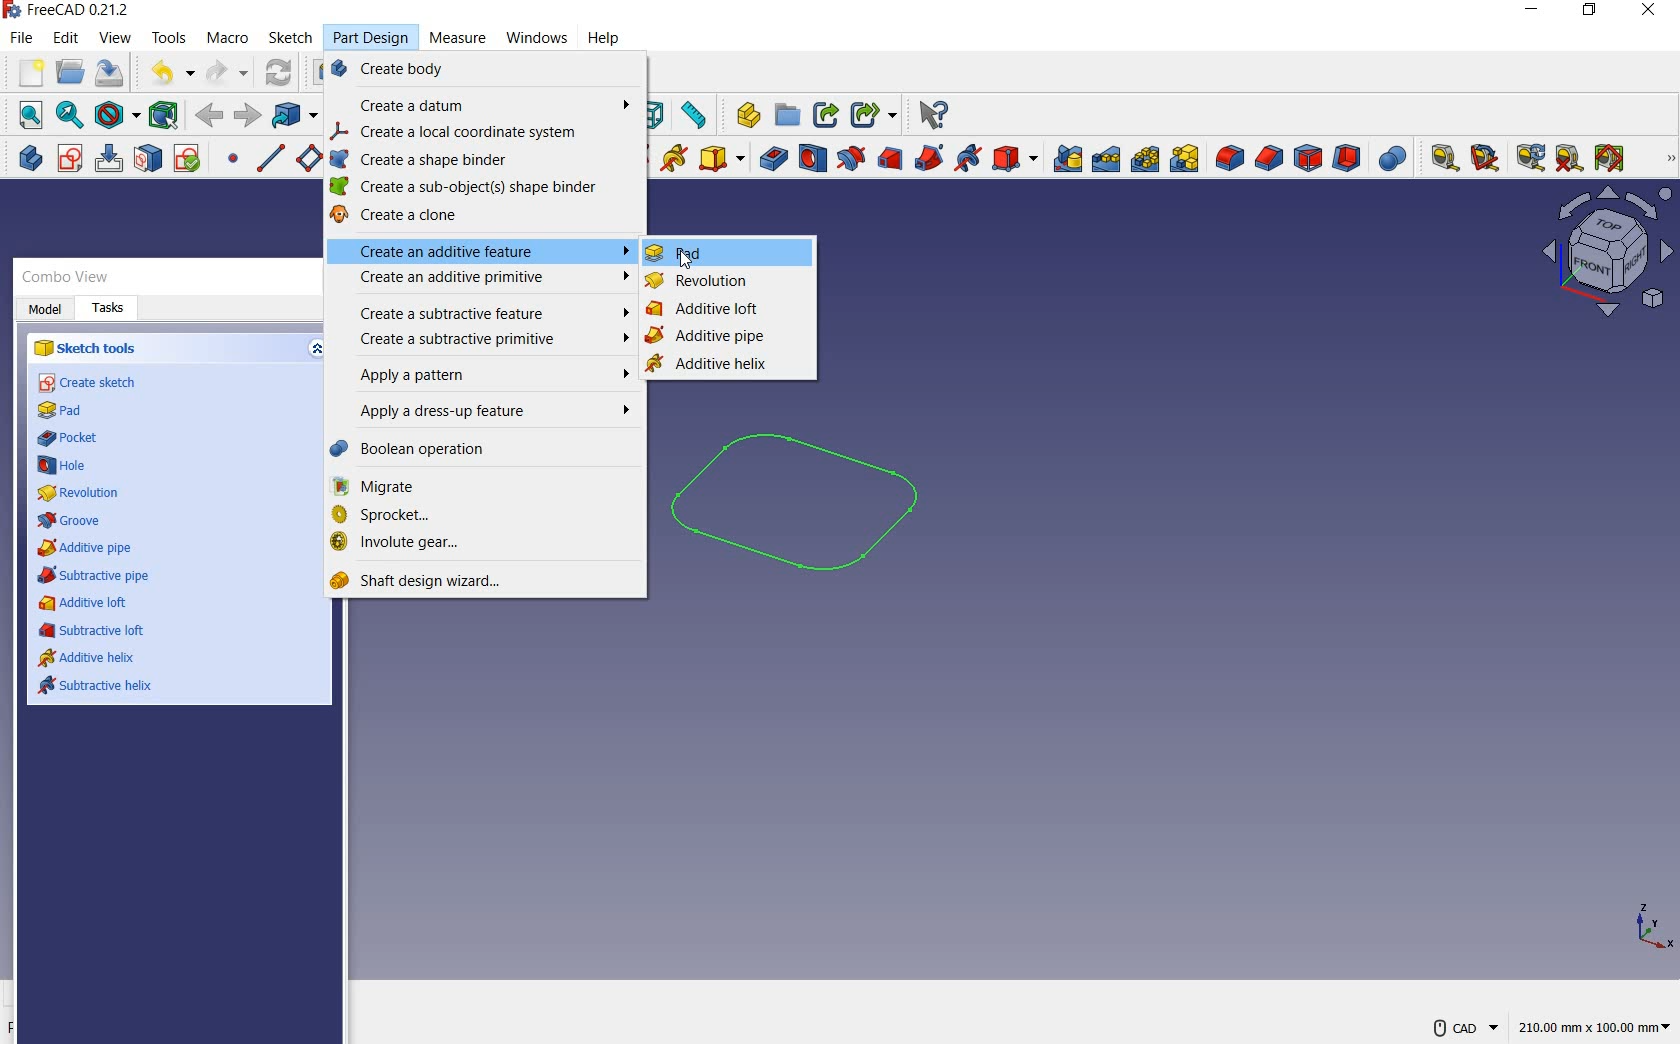  What do you see at coordinates (967, 159) in the screenshot?
I see `subtractive helix` at bounding box center [967, 159].